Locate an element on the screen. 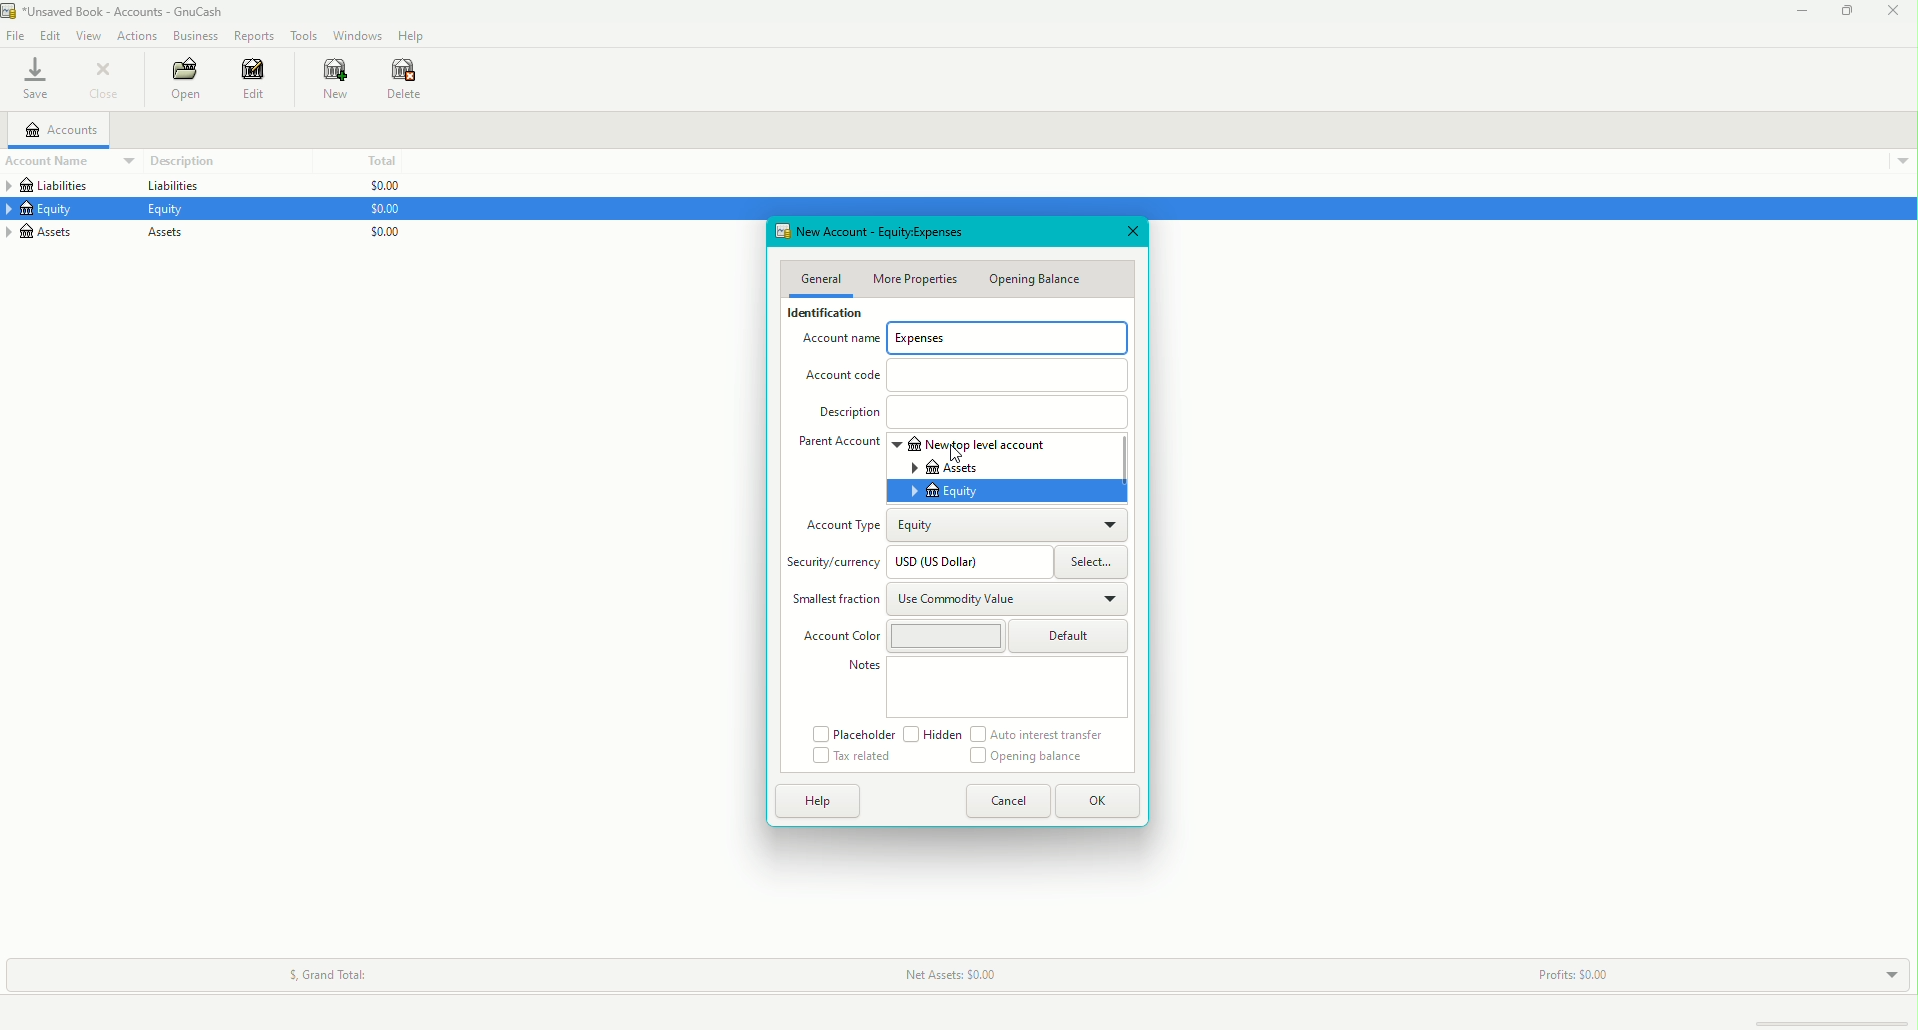  Save is located at coordinates (34, 80).